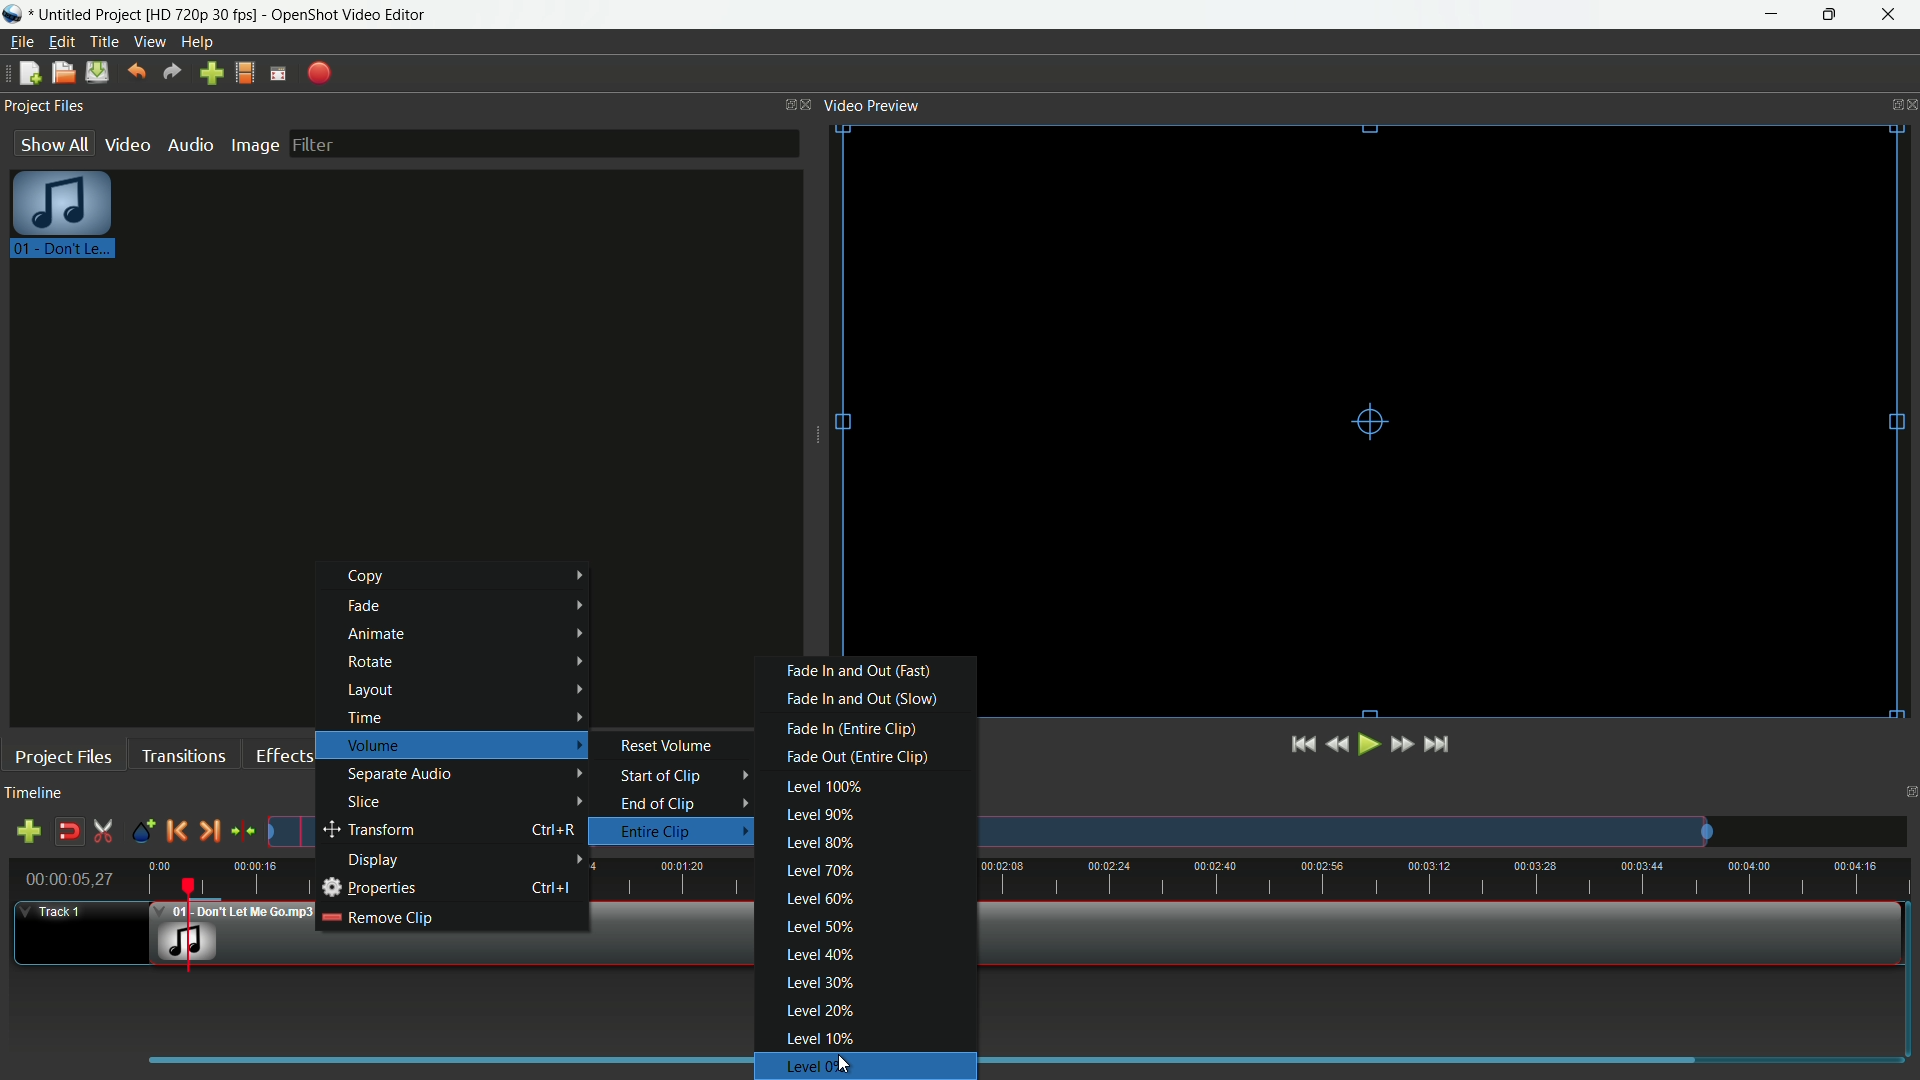 This screenshot has height=1080, width=1920. Describe the element at coordinates (848, 728) in the screenshot. I see `fade in entire clip` at that location.